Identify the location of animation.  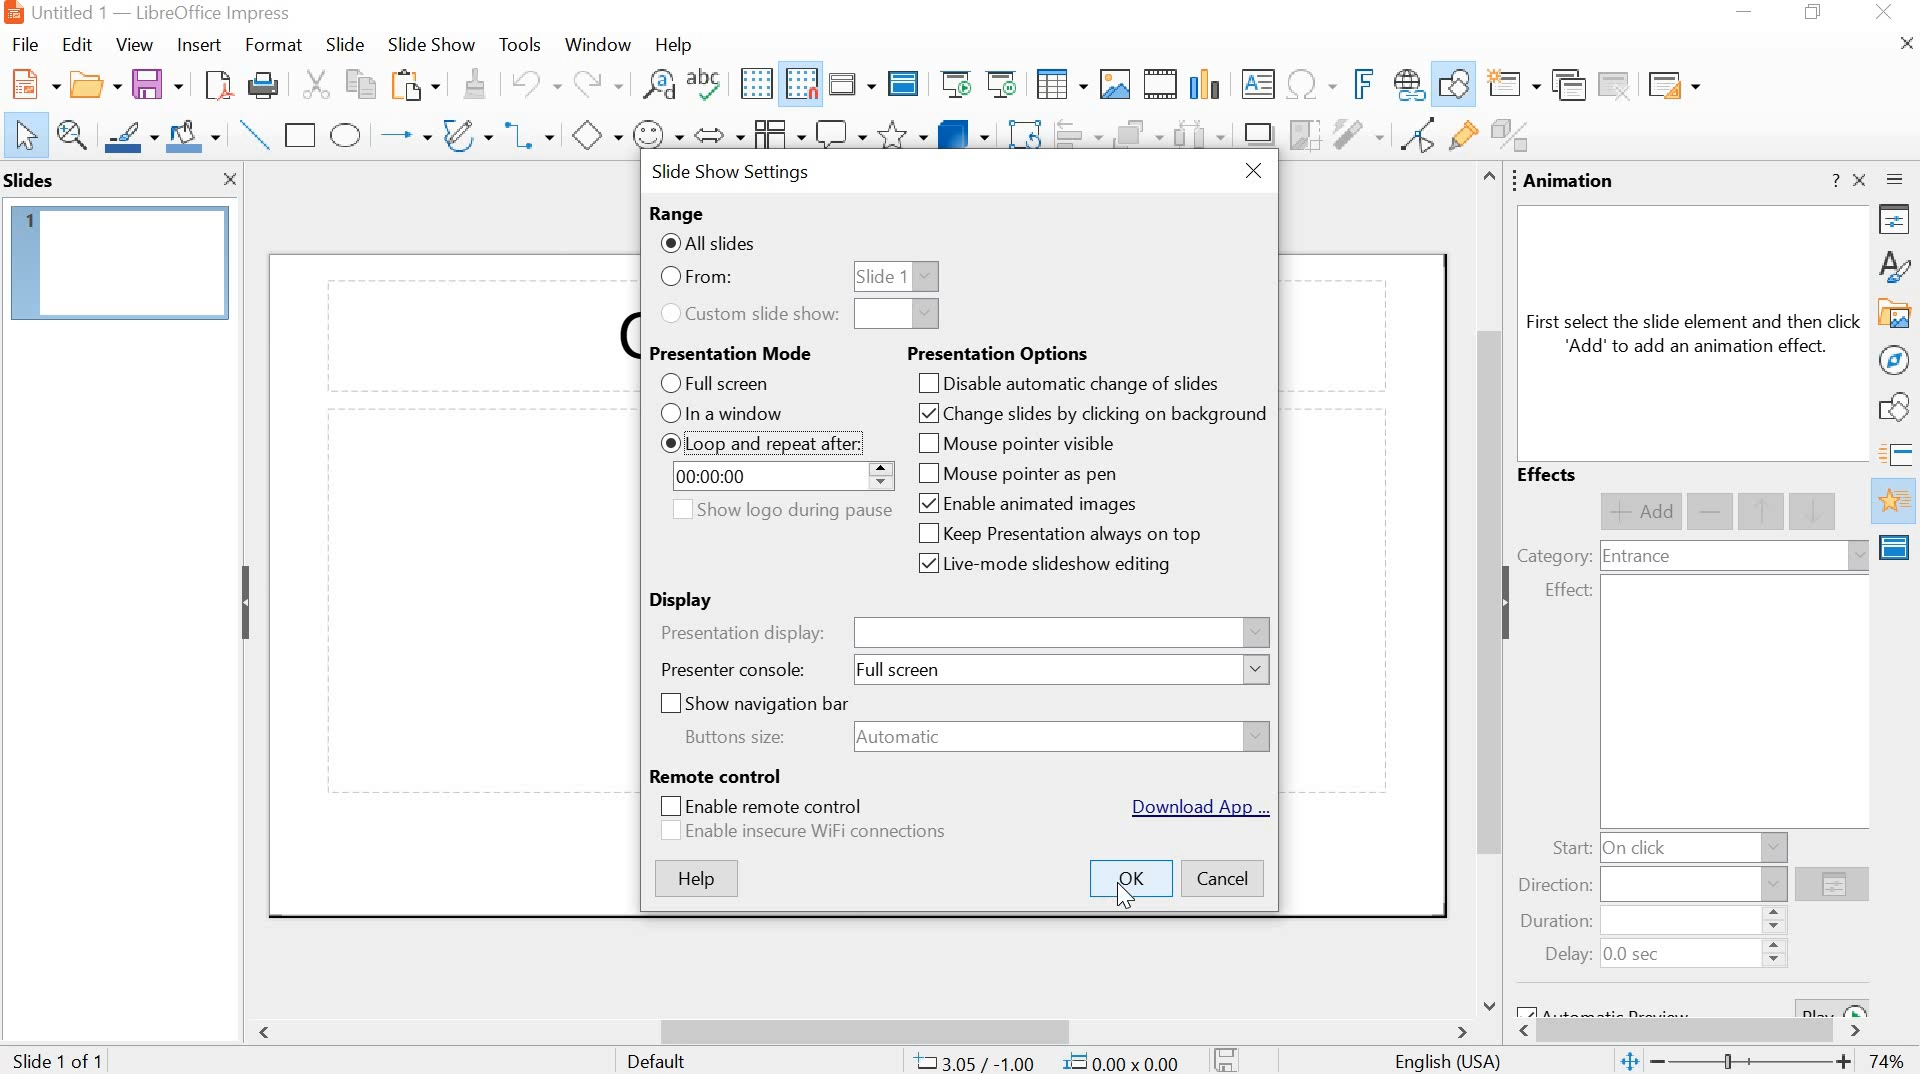
(1896, 502).